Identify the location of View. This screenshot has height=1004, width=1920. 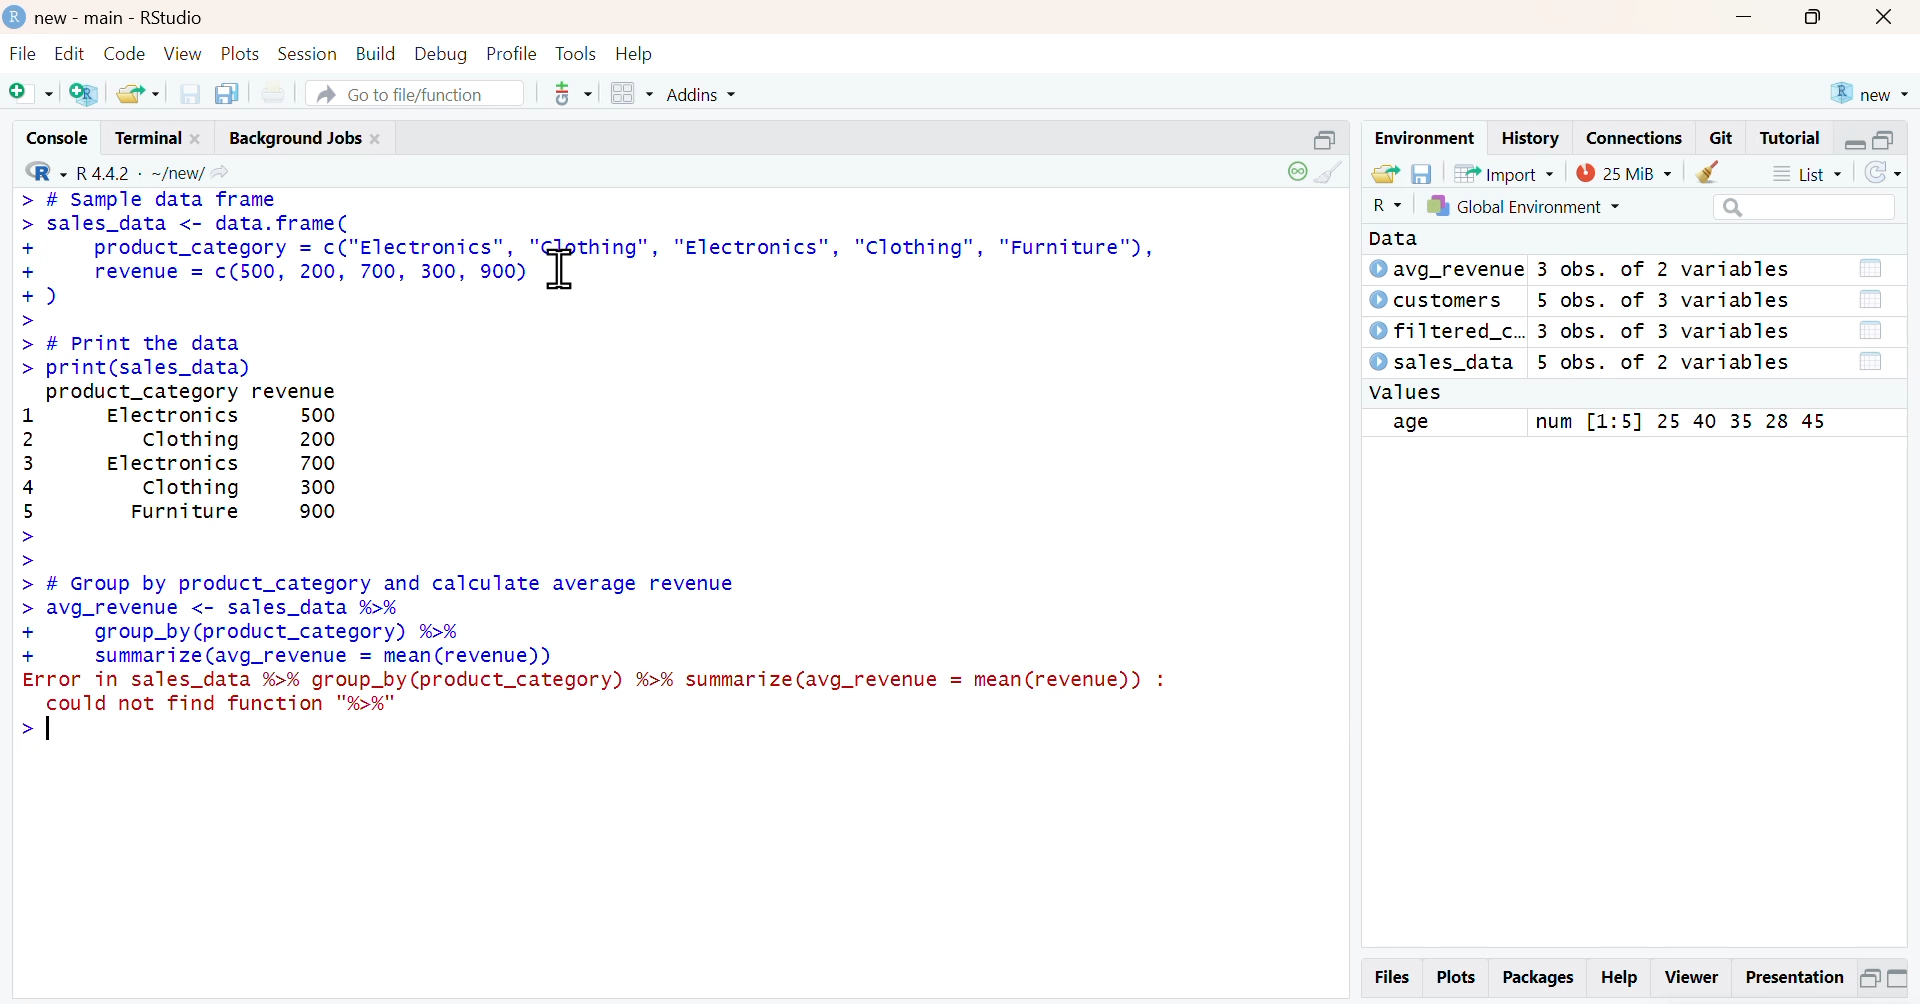
(184, 55).